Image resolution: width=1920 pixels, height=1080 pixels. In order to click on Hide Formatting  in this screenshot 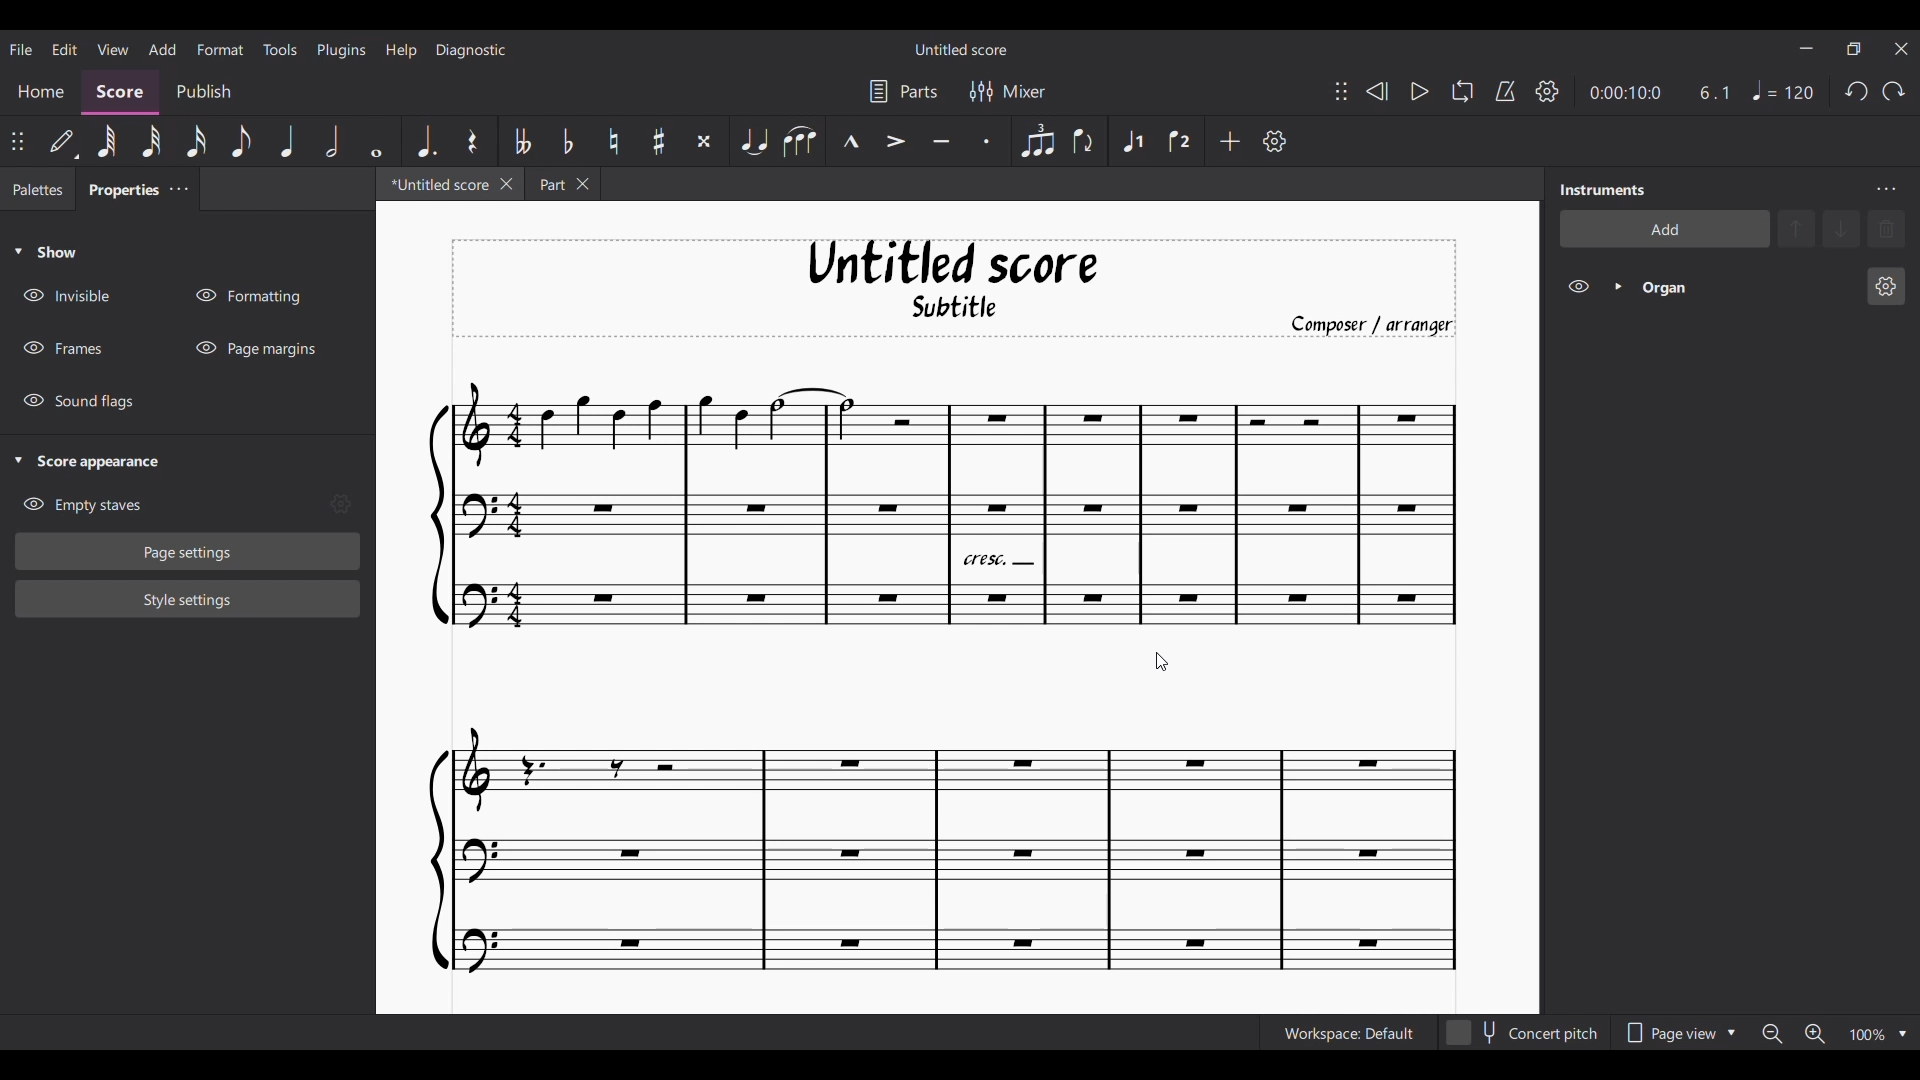, I will do `click(247, 296)`.